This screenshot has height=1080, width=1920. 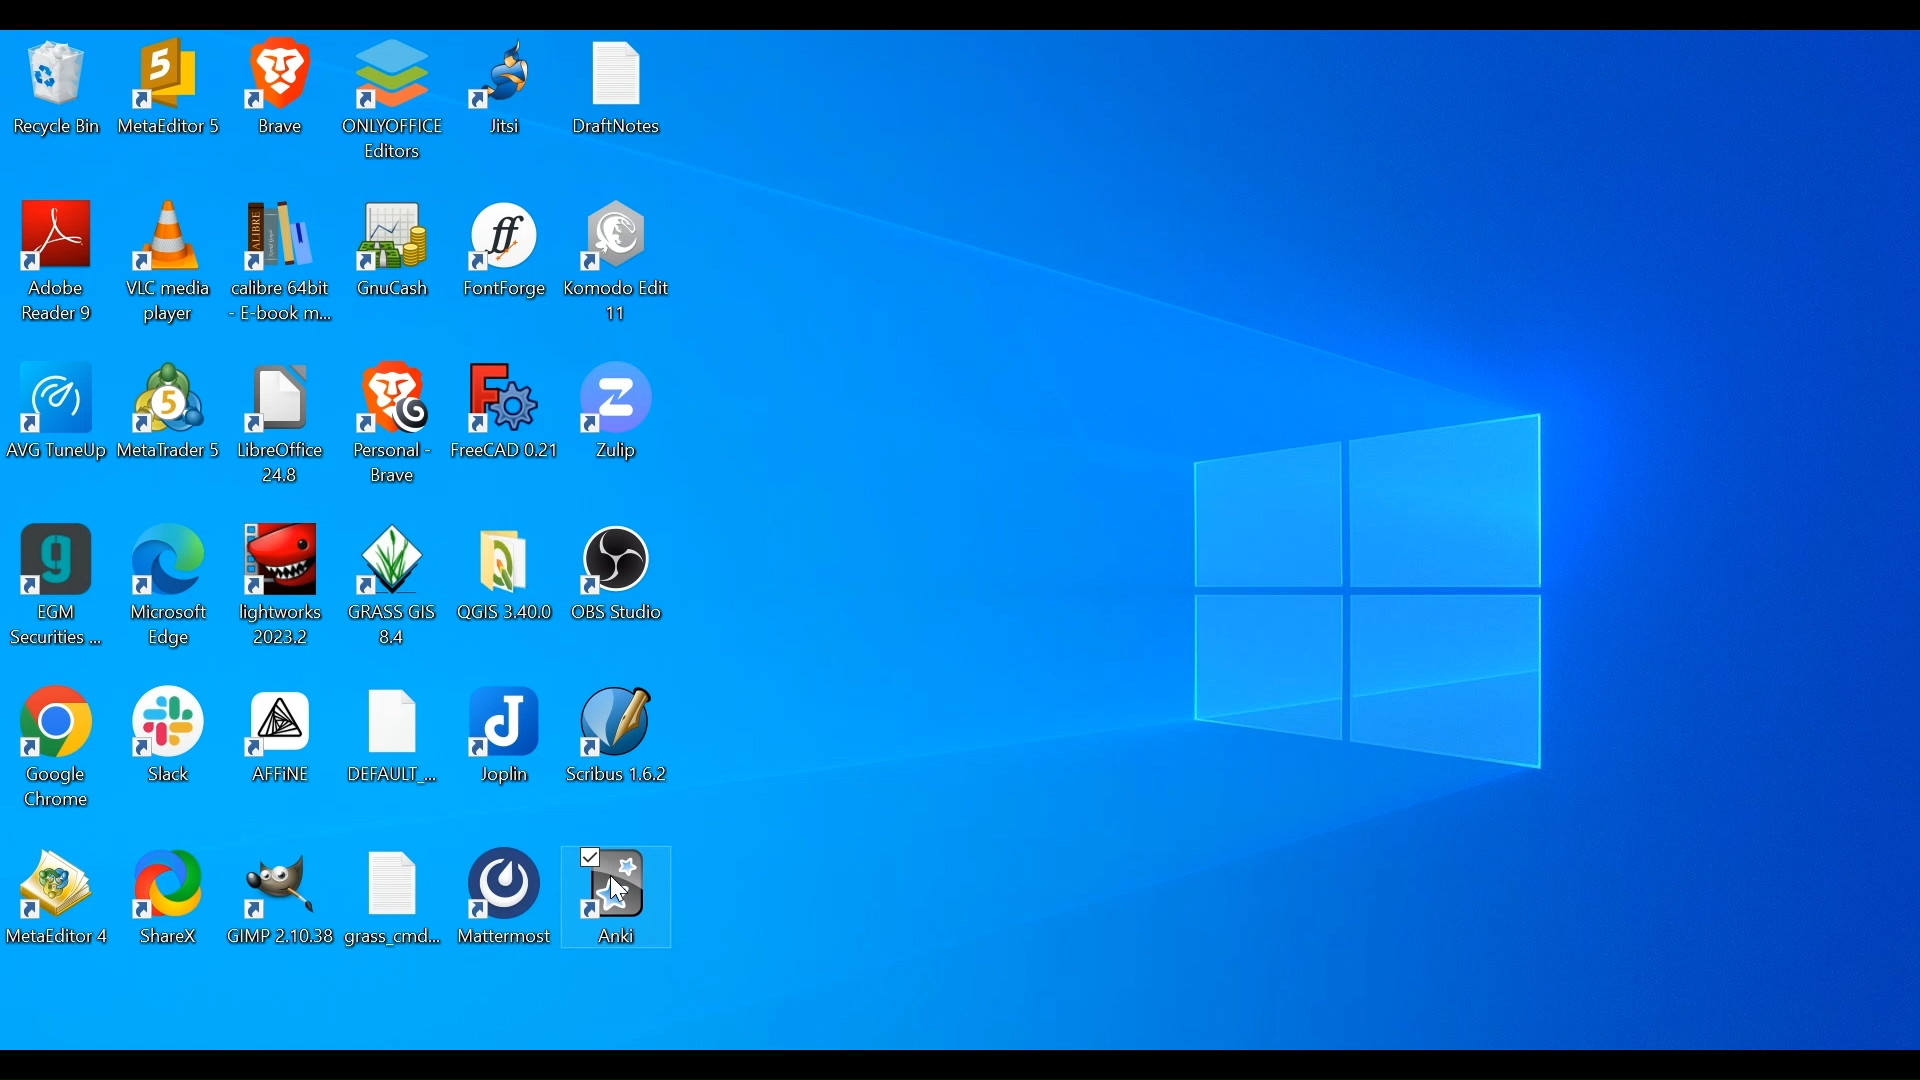 What do you see at coordinates (56, 261) in the screenshot?
I see `Adobe Reader Desktop icon` at bounding box center [56, 261].